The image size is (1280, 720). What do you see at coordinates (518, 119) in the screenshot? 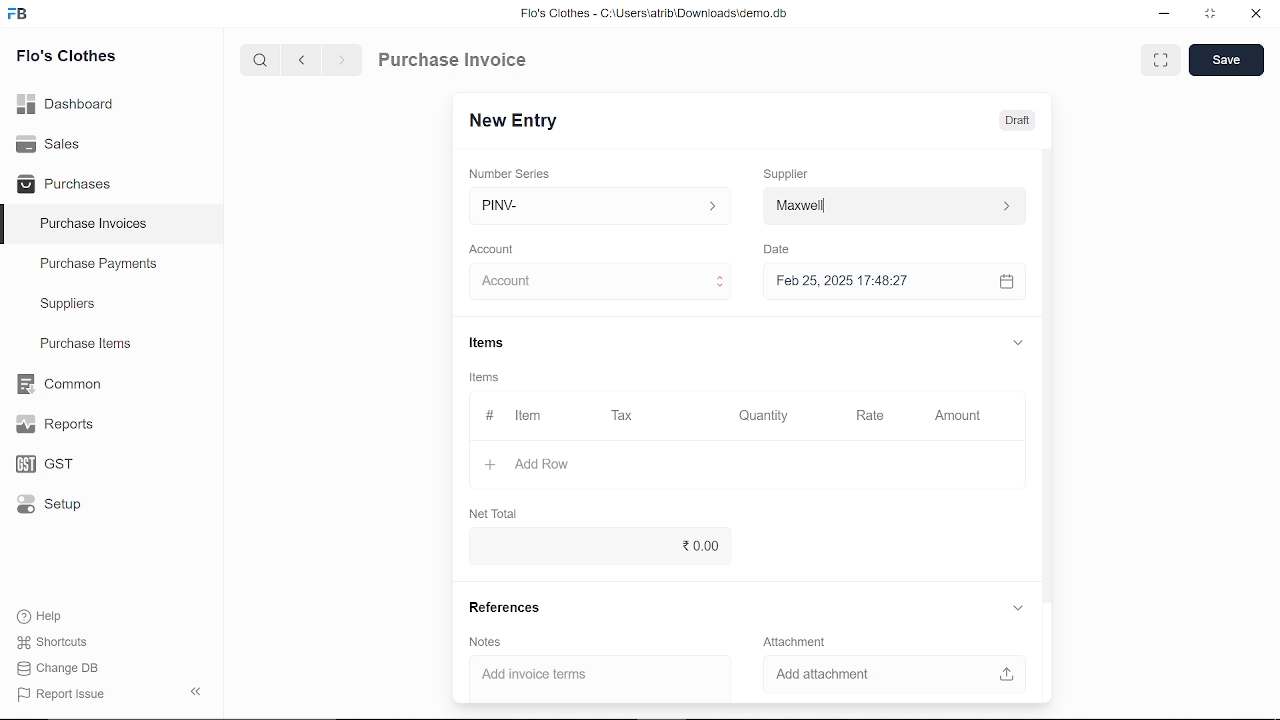
I see `New Entry` at bounding box center [518, 119].